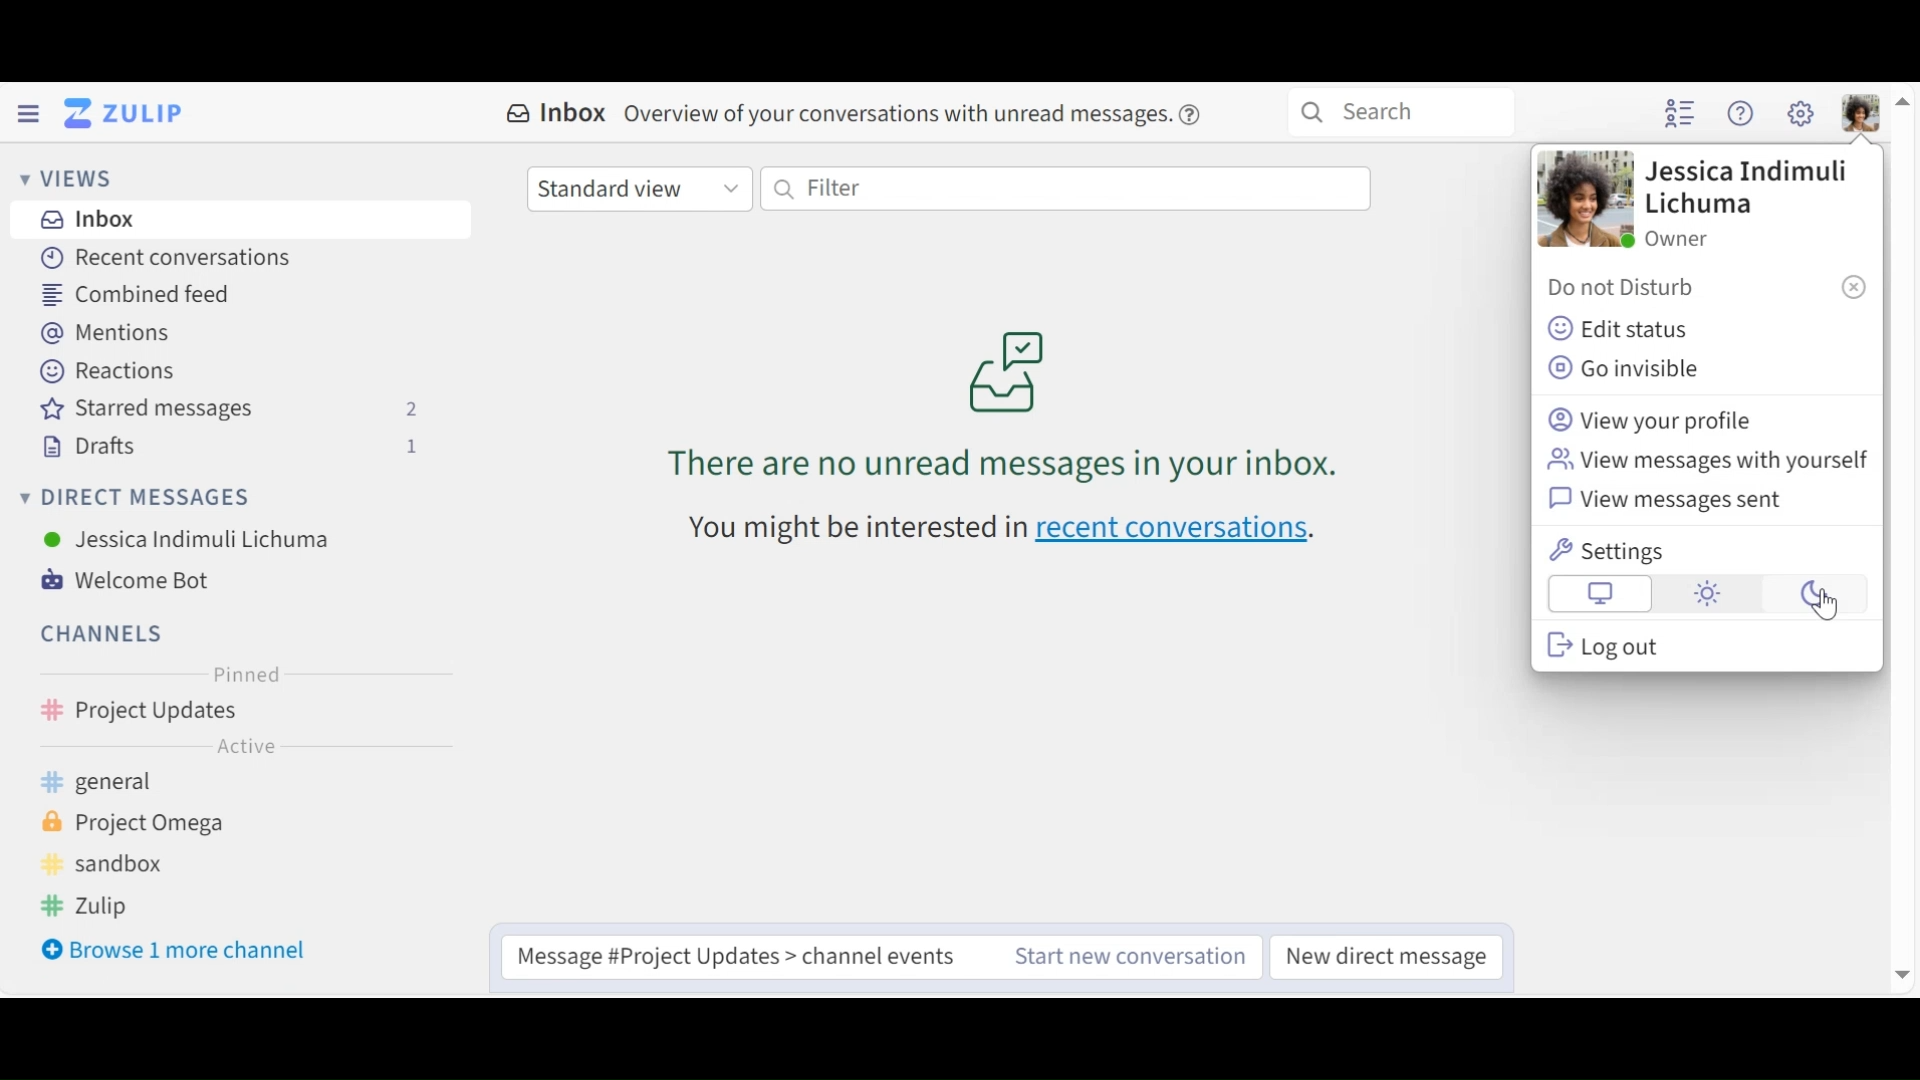  What do you see at coordinates (729, 958) in the screenshot?
I see `Message #Project Updates > channel events` at bounding box center [729, 958].